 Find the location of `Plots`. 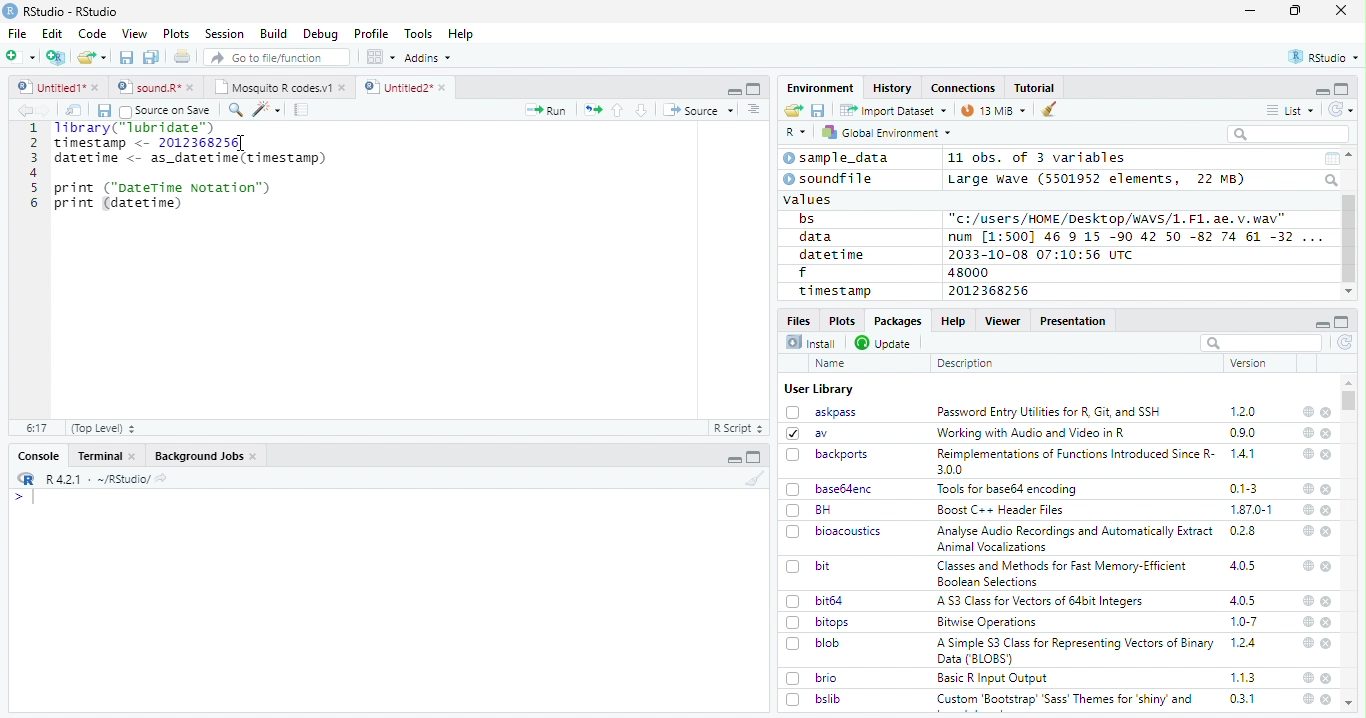

Plots is located at coordinates (841, 320).